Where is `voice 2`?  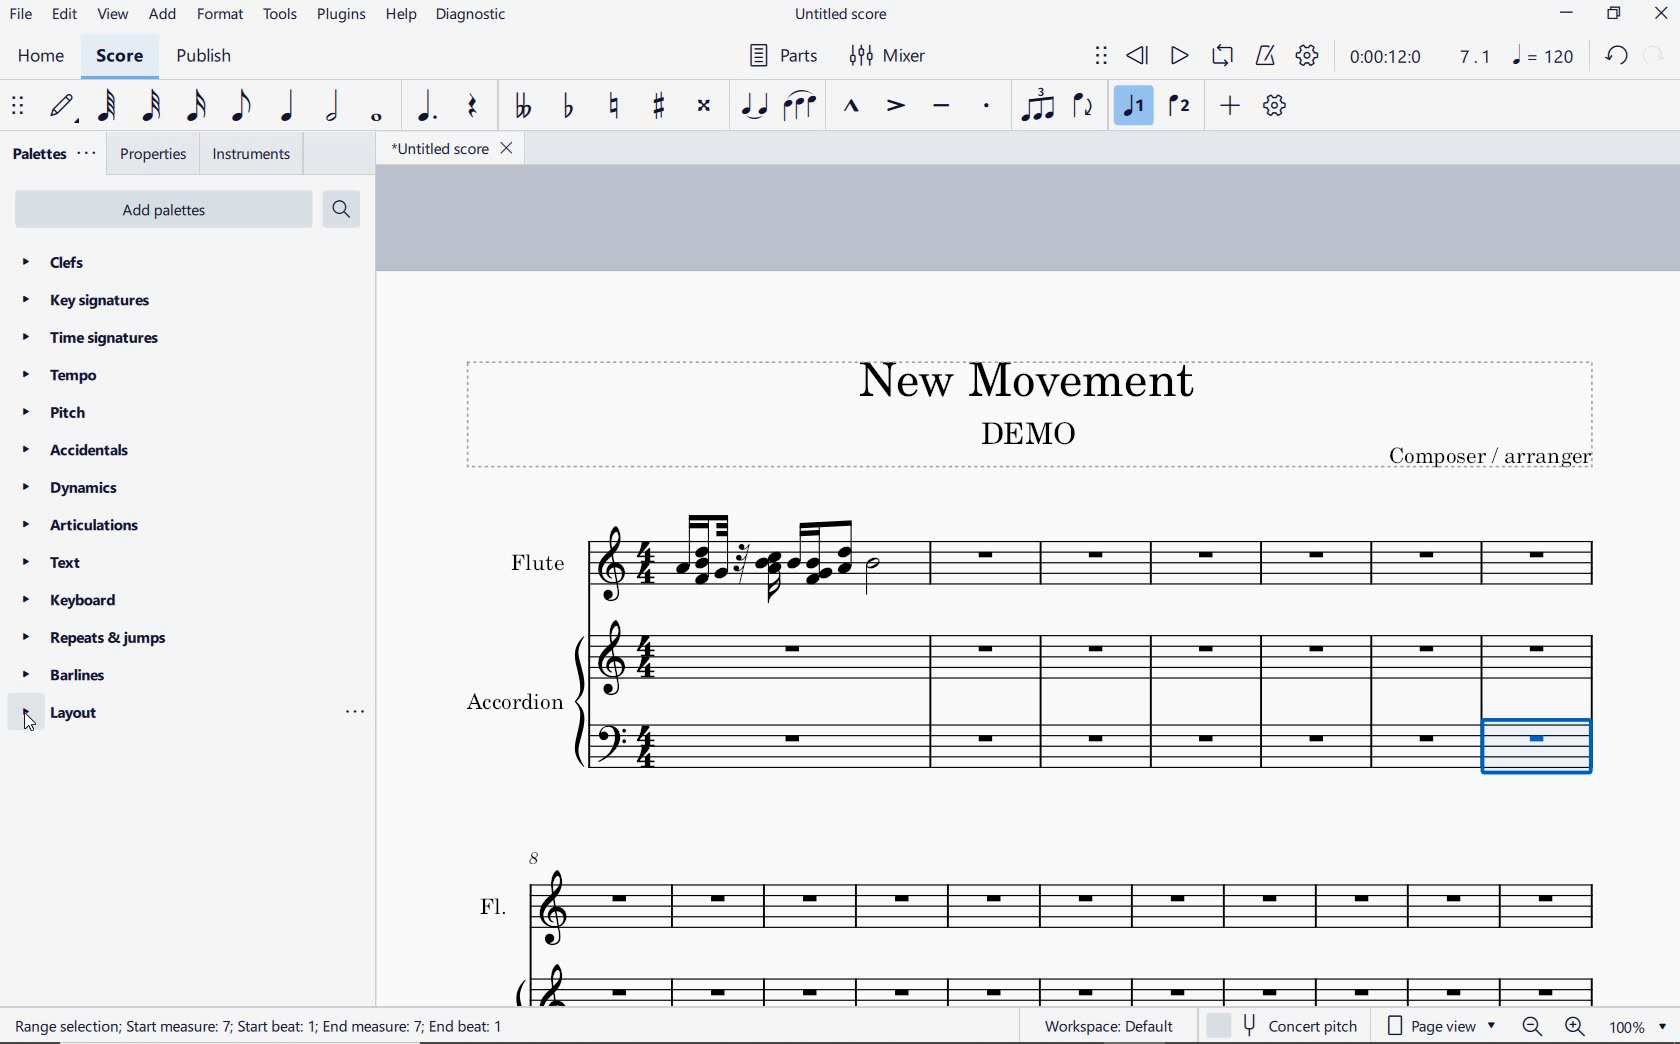 voice 2 is located at coordinates (1180, 107).